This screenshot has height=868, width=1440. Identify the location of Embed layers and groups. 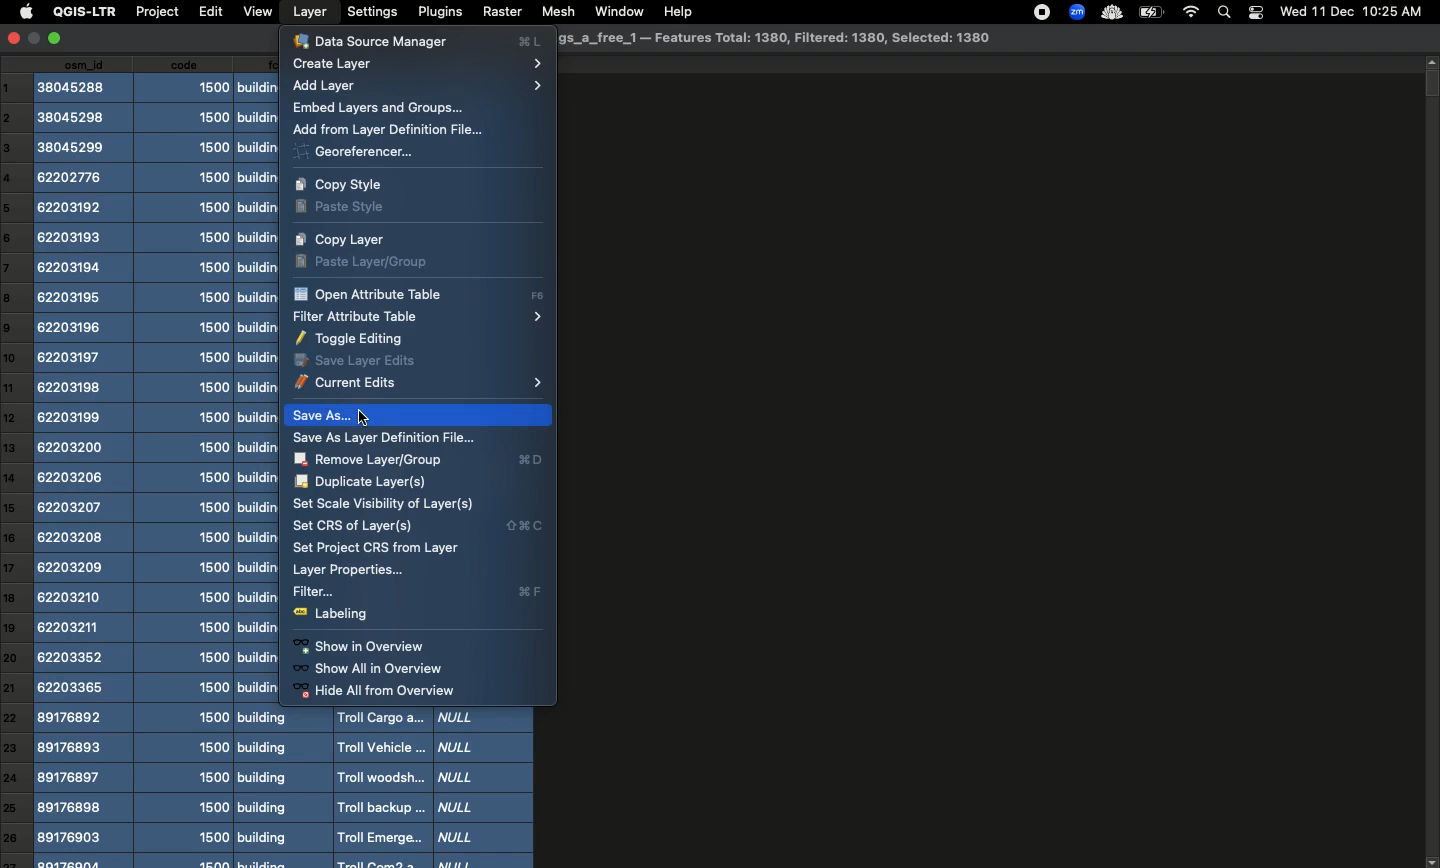
(377, 109).